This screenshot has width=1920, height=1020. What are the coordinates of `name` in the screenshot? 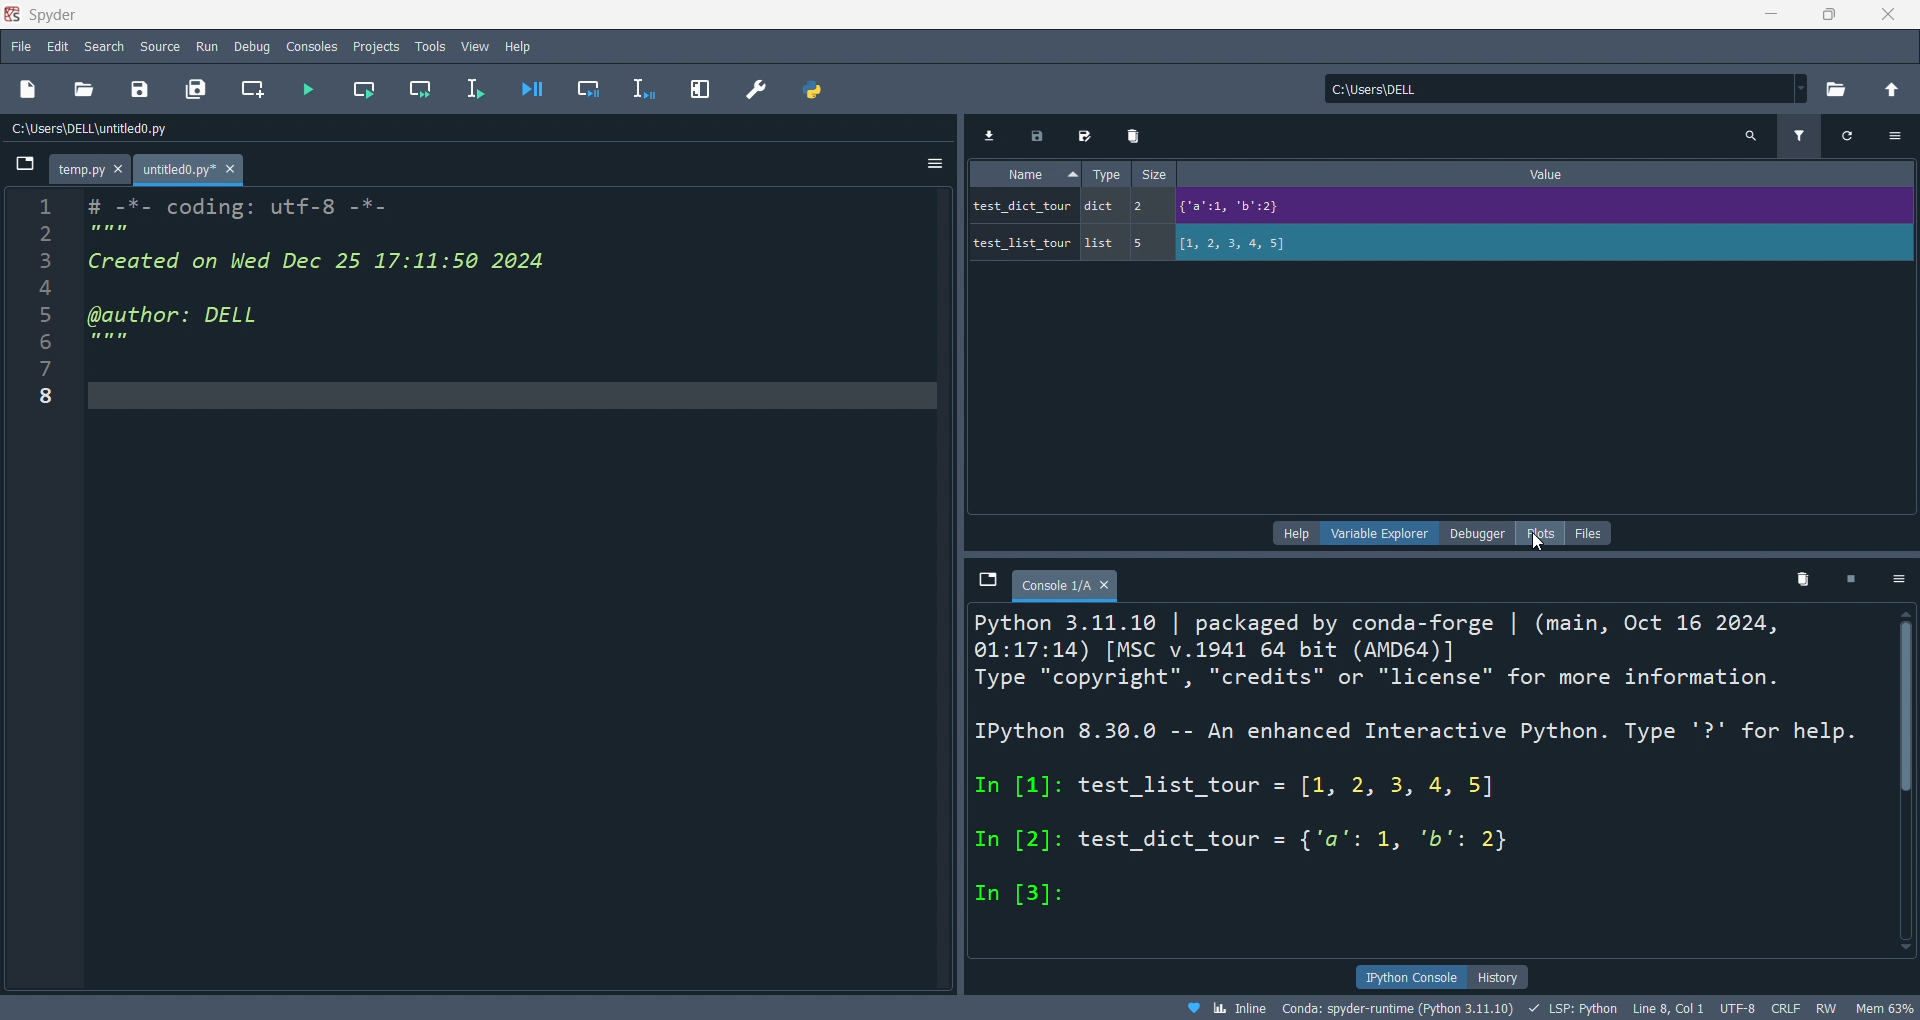 It's located at (1024, 173).